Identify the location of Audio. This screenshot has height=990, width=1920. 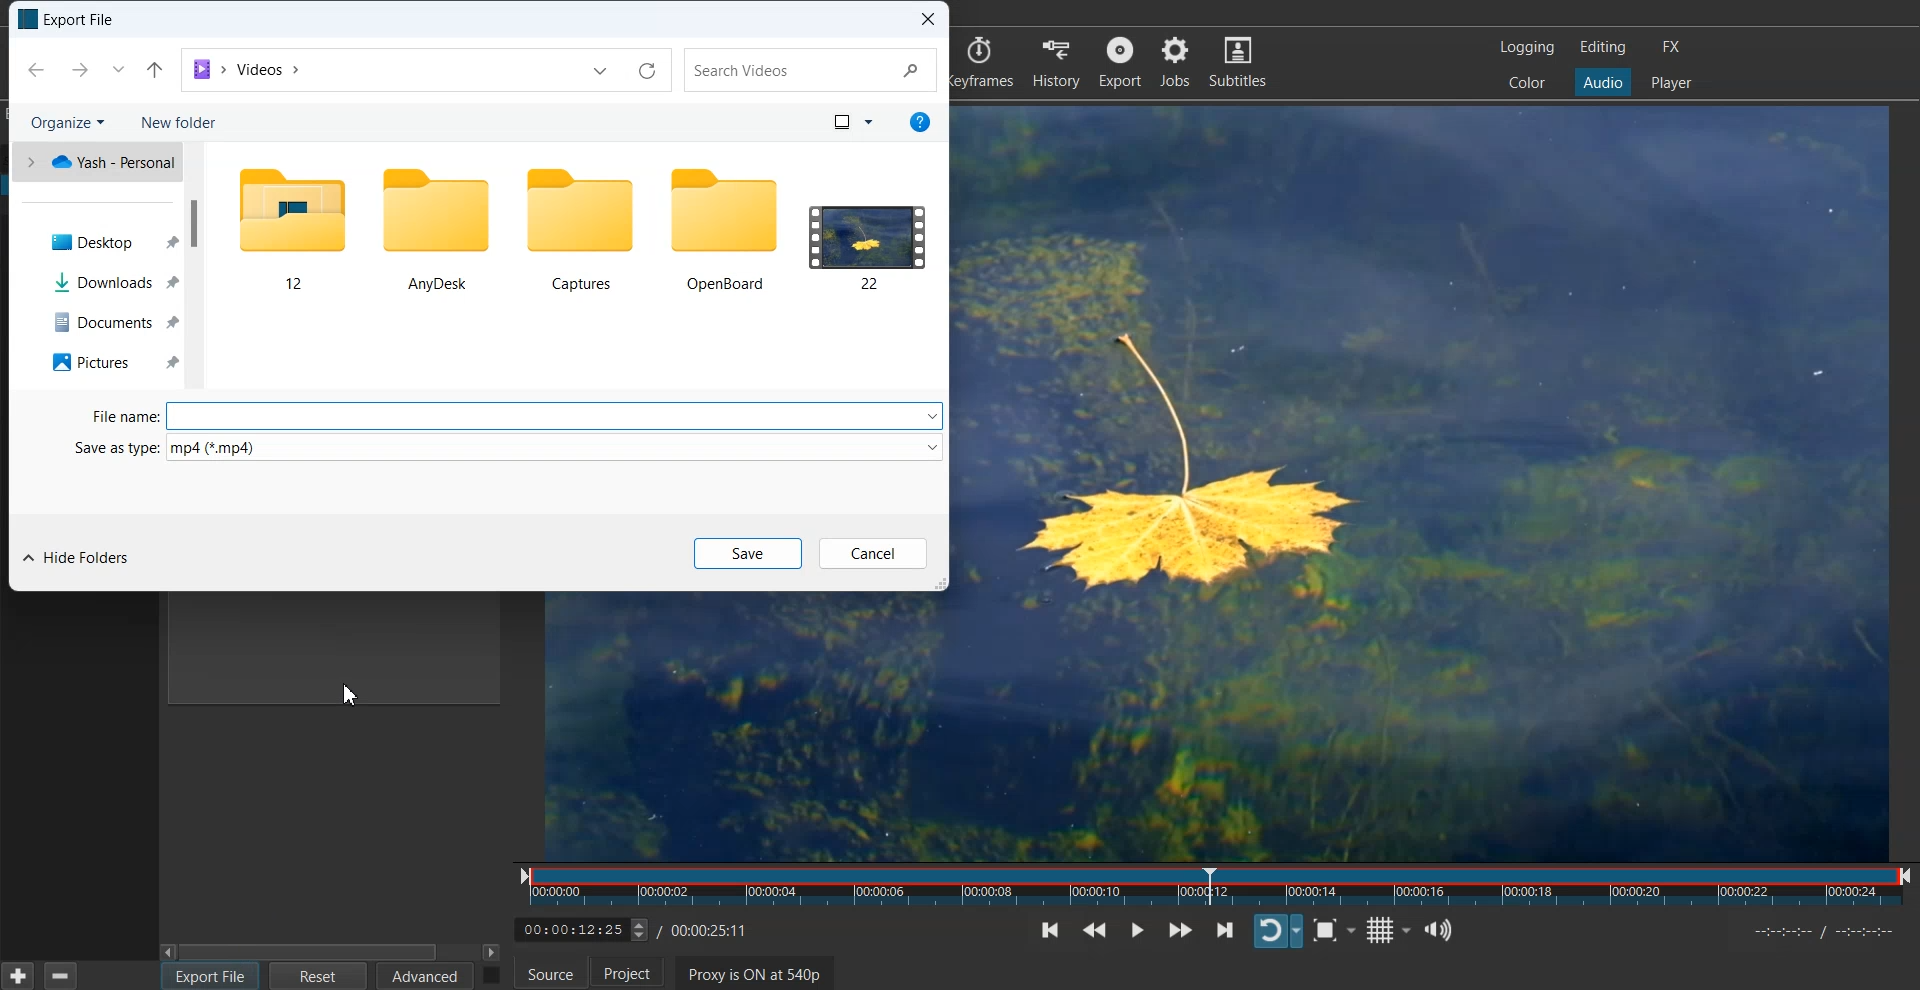
(1602, 81).